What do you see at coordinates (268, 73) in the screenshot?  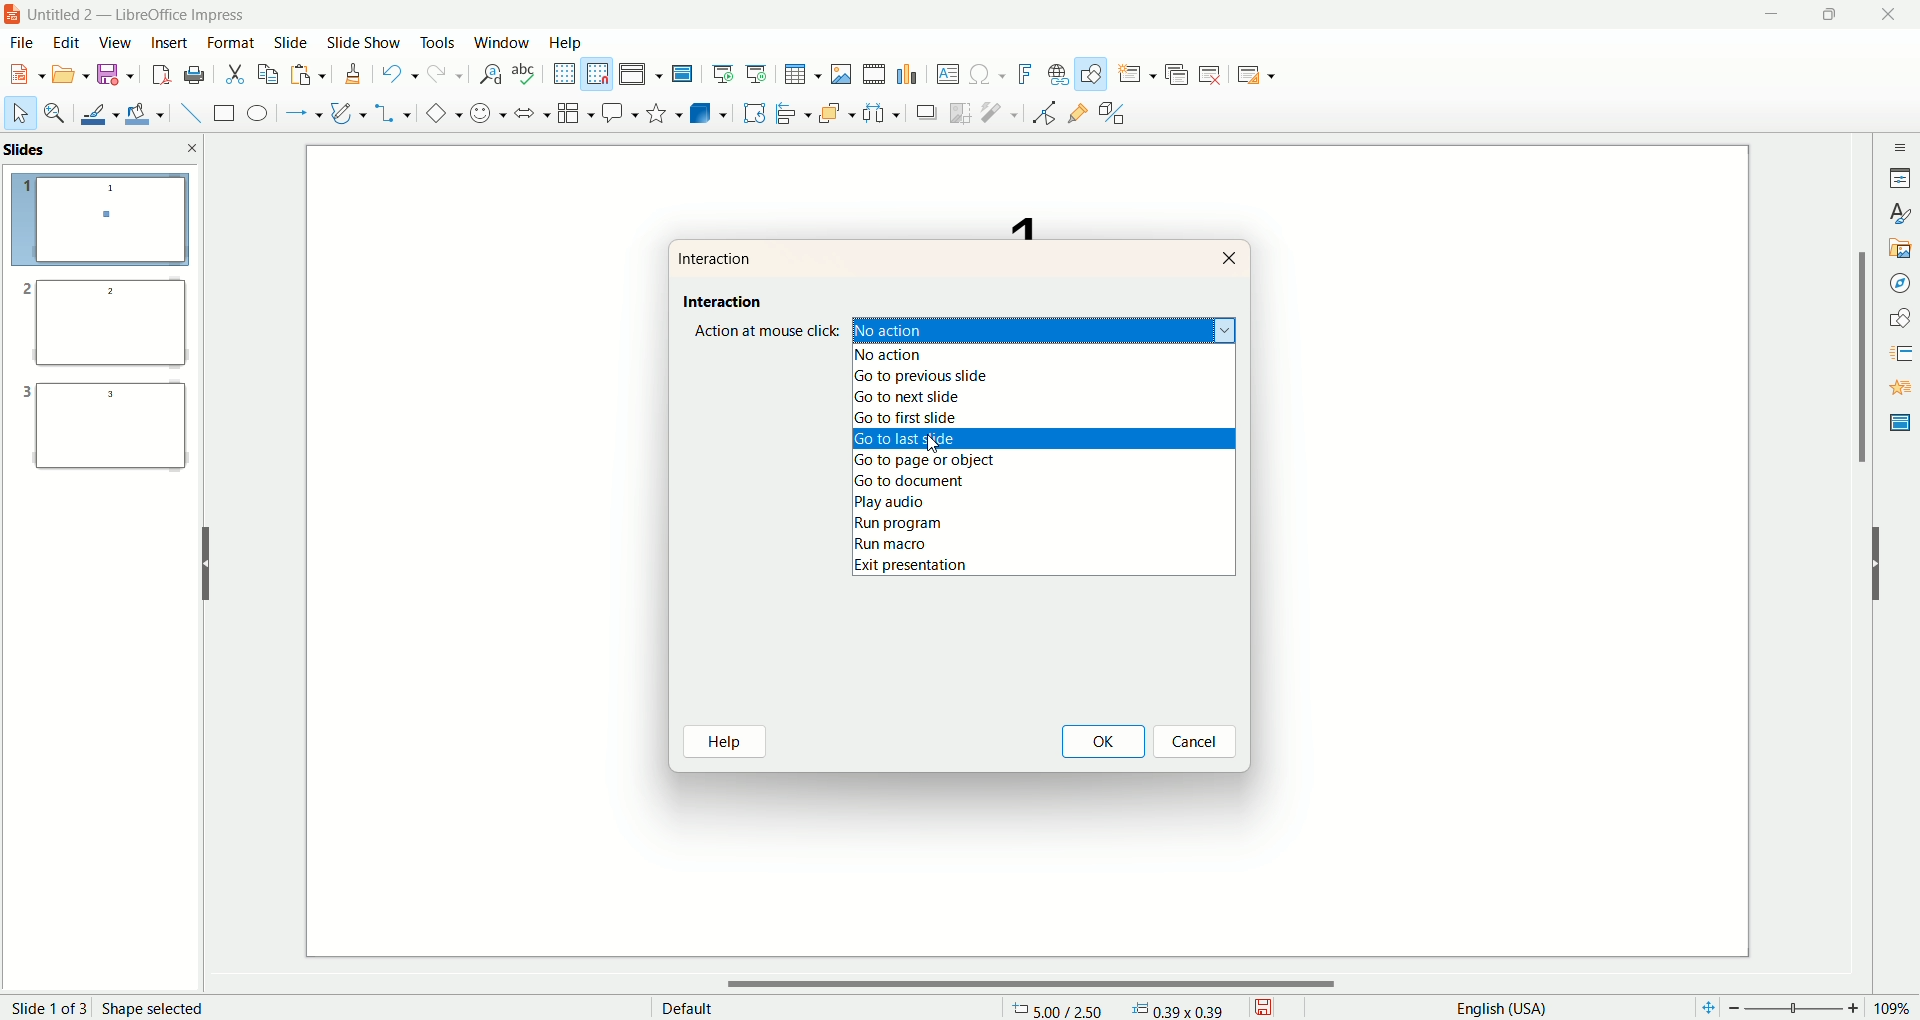 I see `copy` at bounding box center [268, 73].